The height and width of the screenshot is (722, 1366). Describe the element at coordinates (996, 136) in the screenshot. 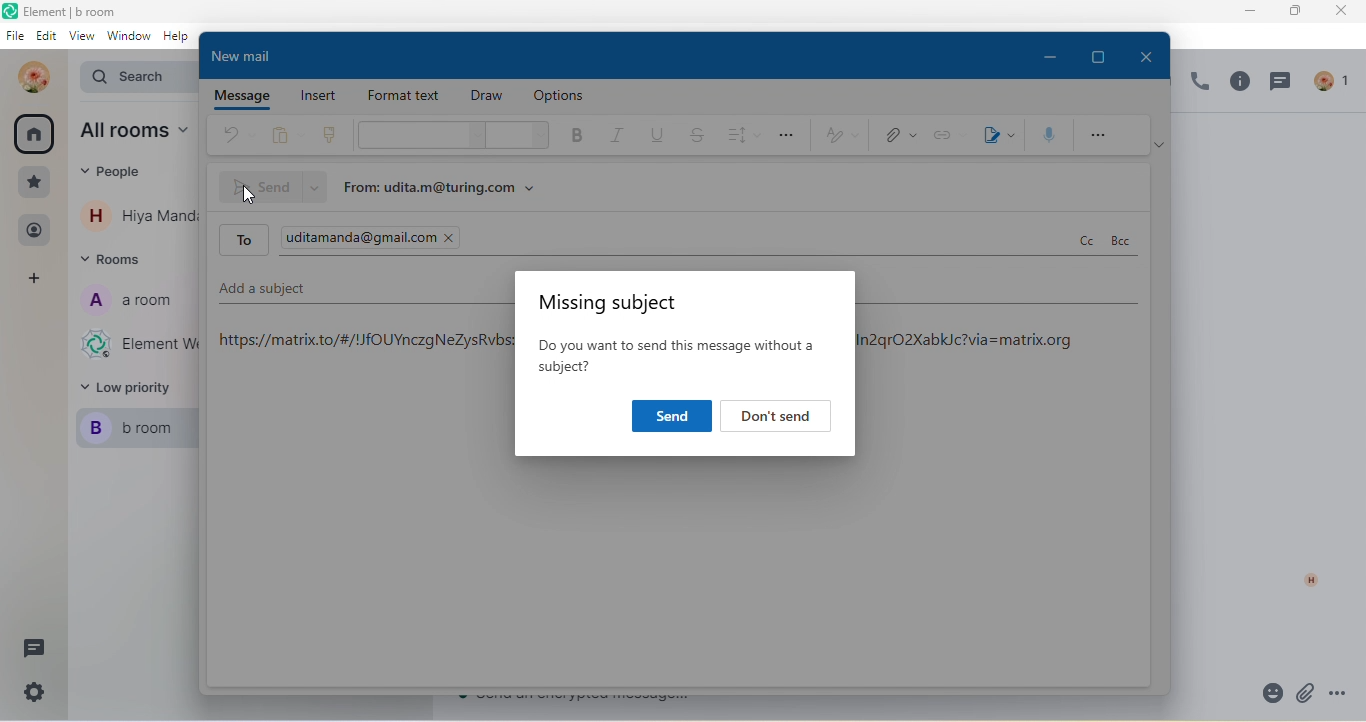

I see `signature` at that location.